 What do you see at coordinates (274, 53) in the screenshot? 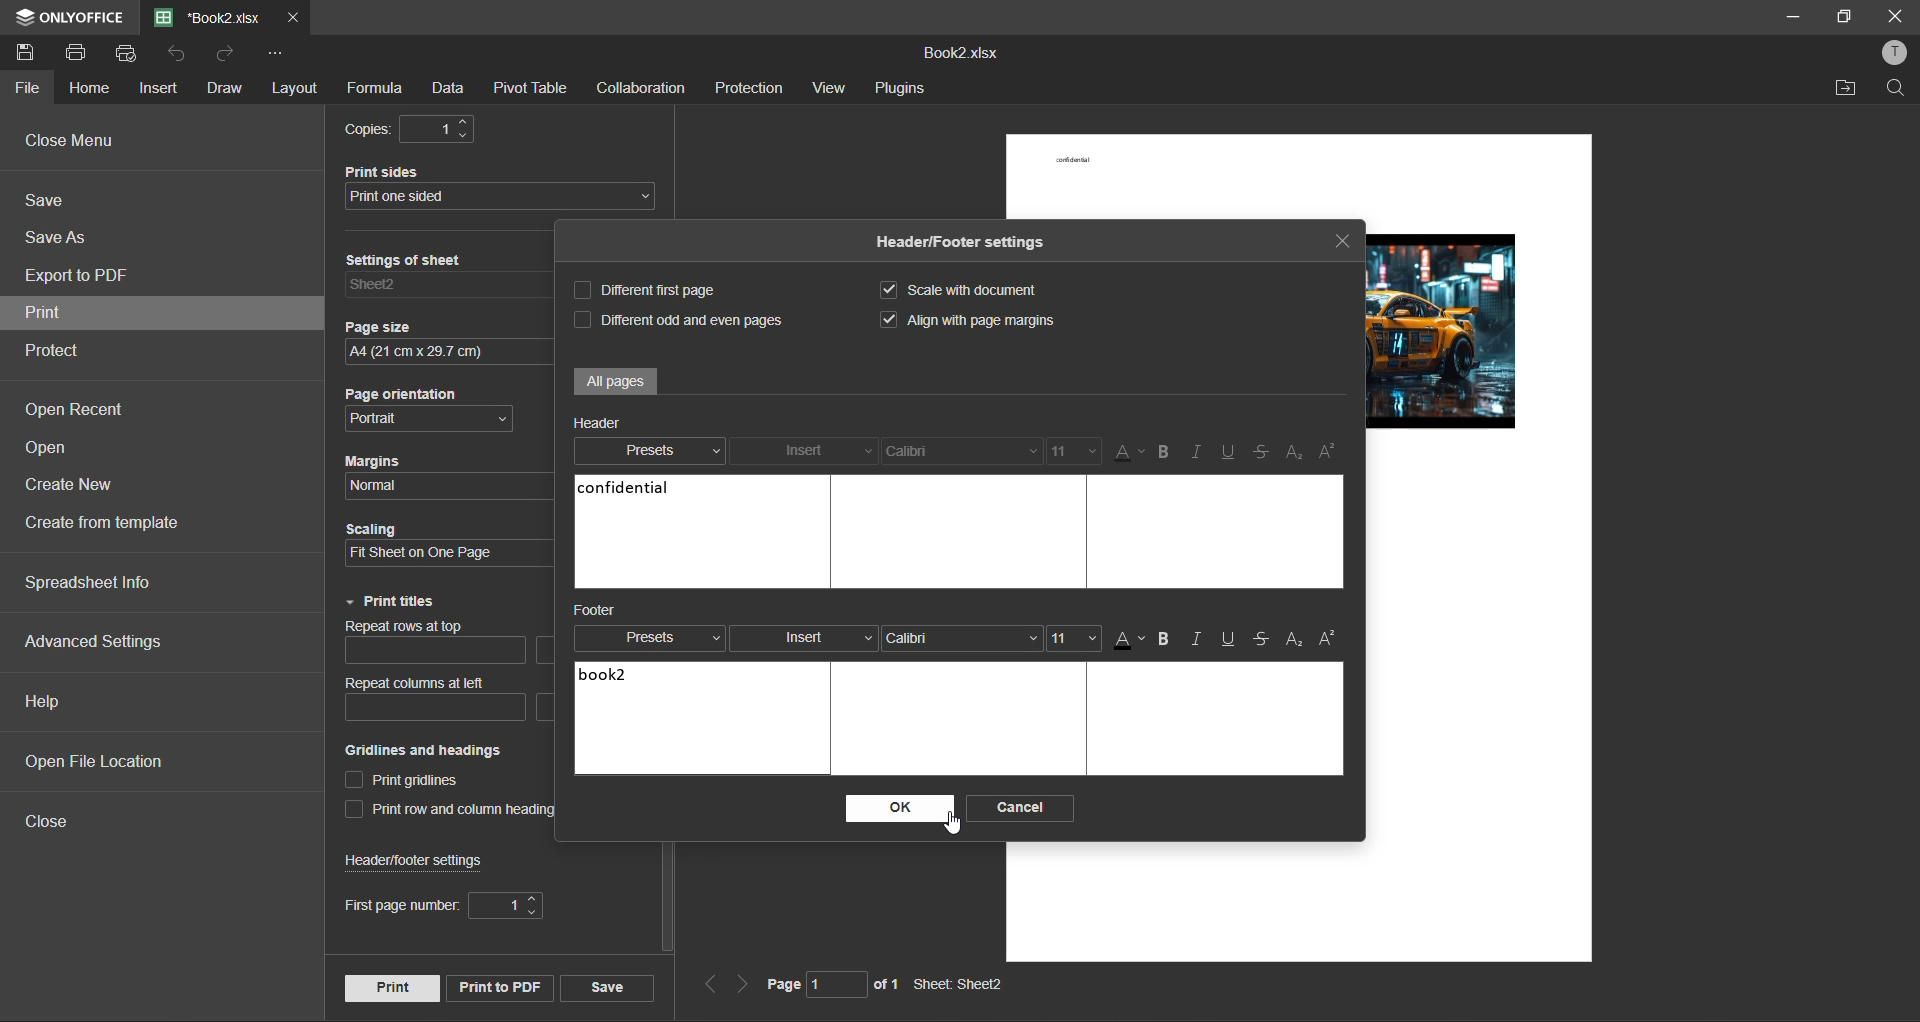
I see `customize quick access toolbar` at bounding box center [274, 53].